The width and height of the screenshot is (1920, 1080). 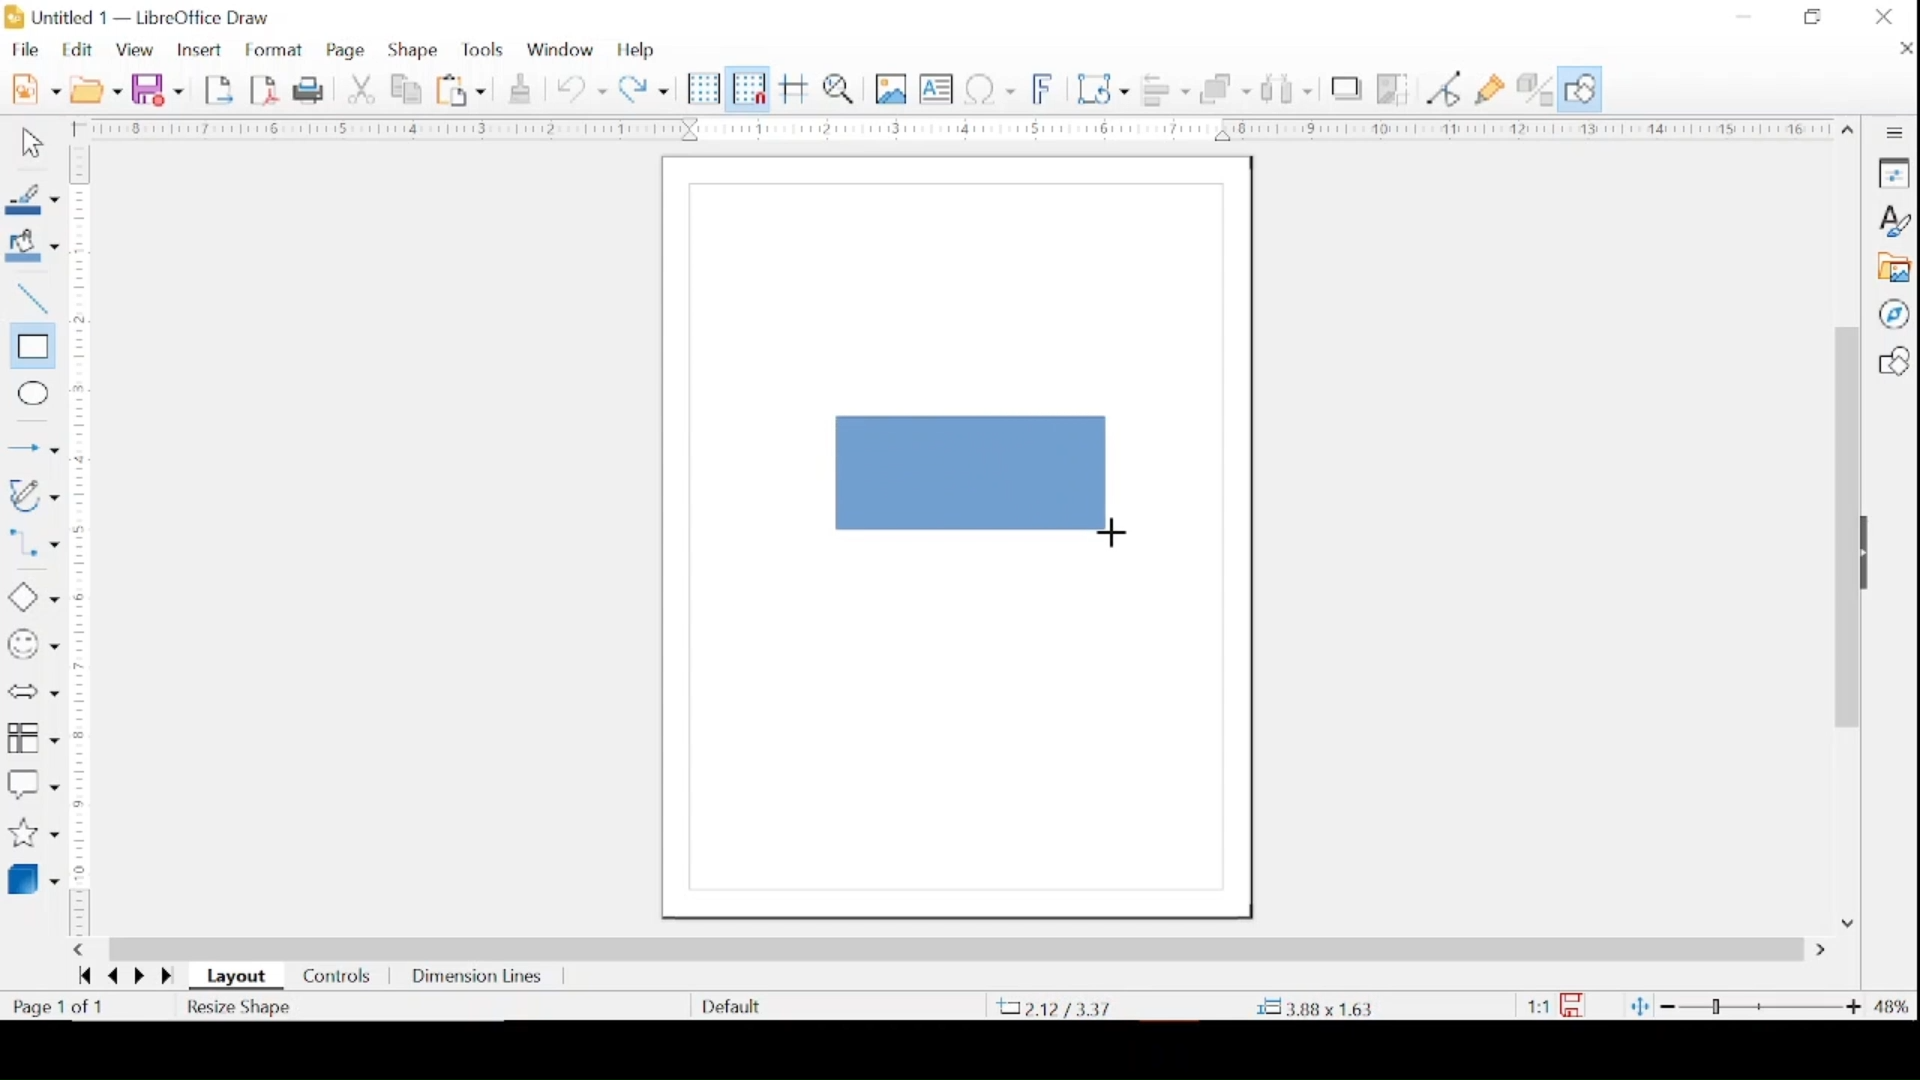 What do you see at coordinates (33, 547) in the screenshot?
I see `connectors` at bounding box center [33, 547].